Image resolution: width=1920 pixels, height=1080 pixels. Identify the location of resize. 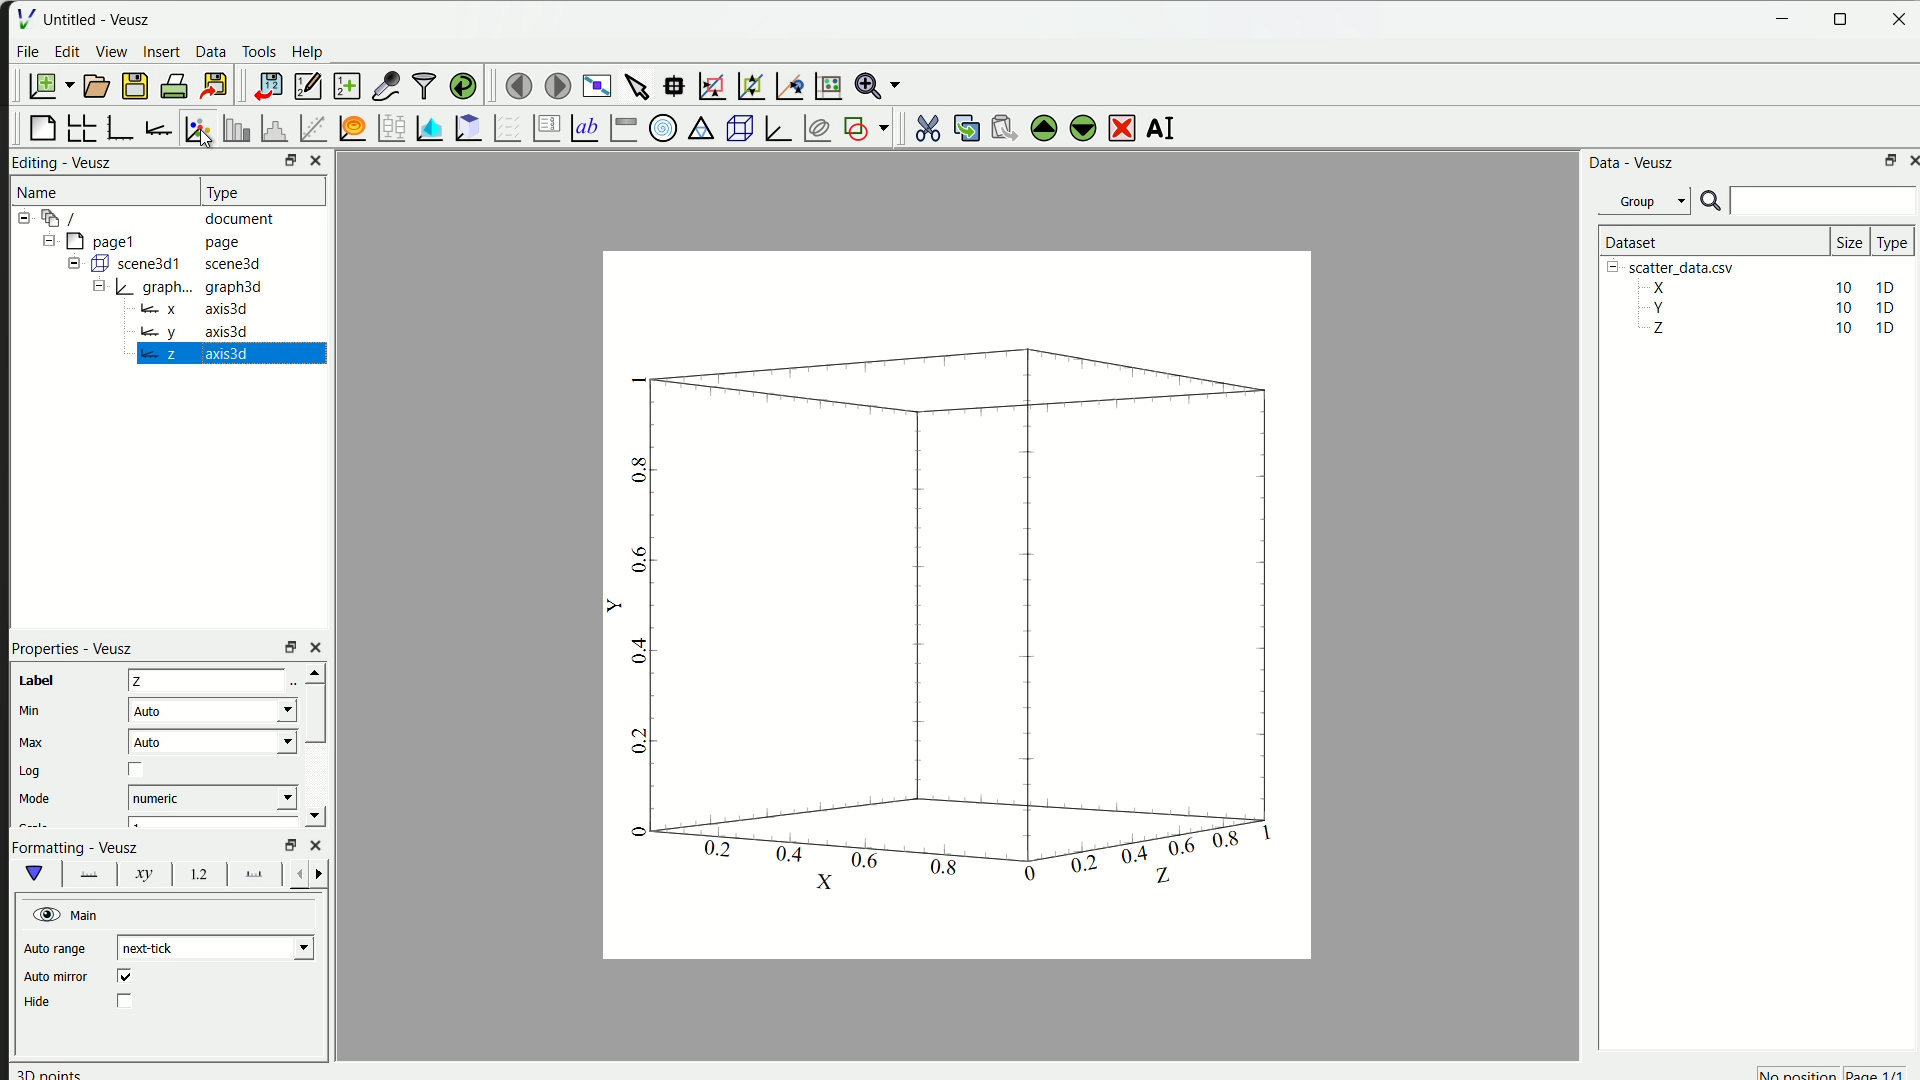
(1842, 19).